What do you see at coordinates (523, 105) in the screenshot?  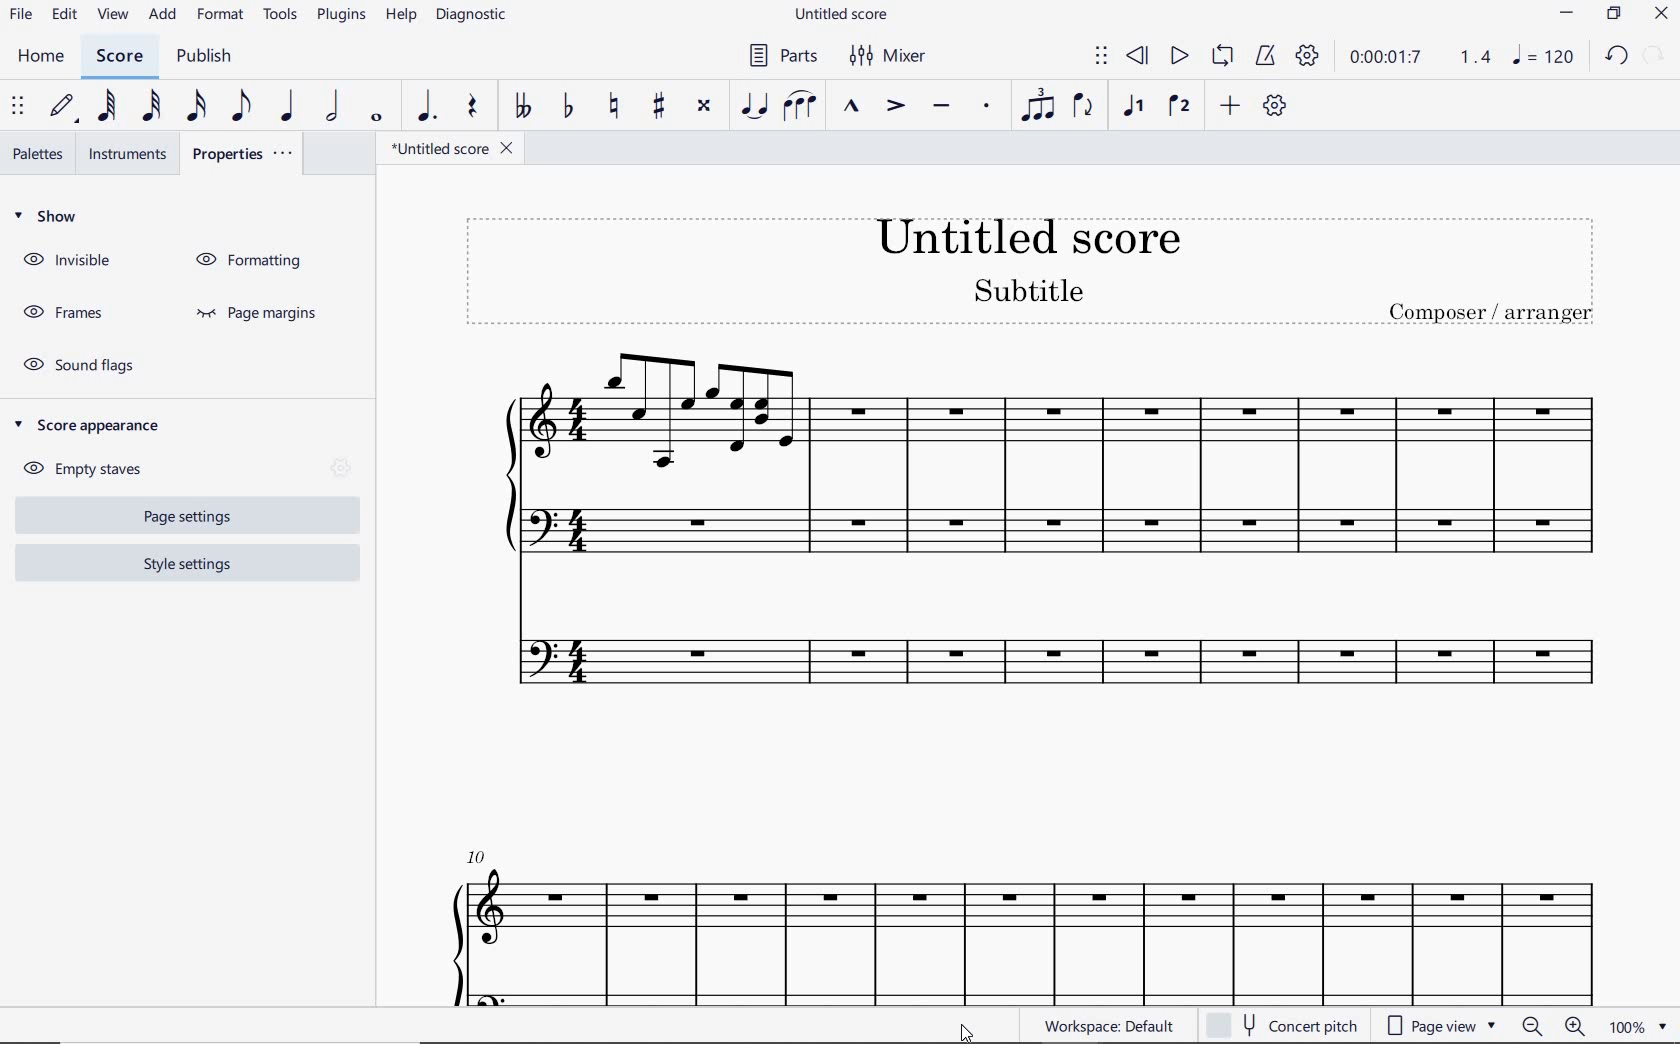 I see `TOGGLE DOUBLE-FLAT` at bounding box center [523, 105].